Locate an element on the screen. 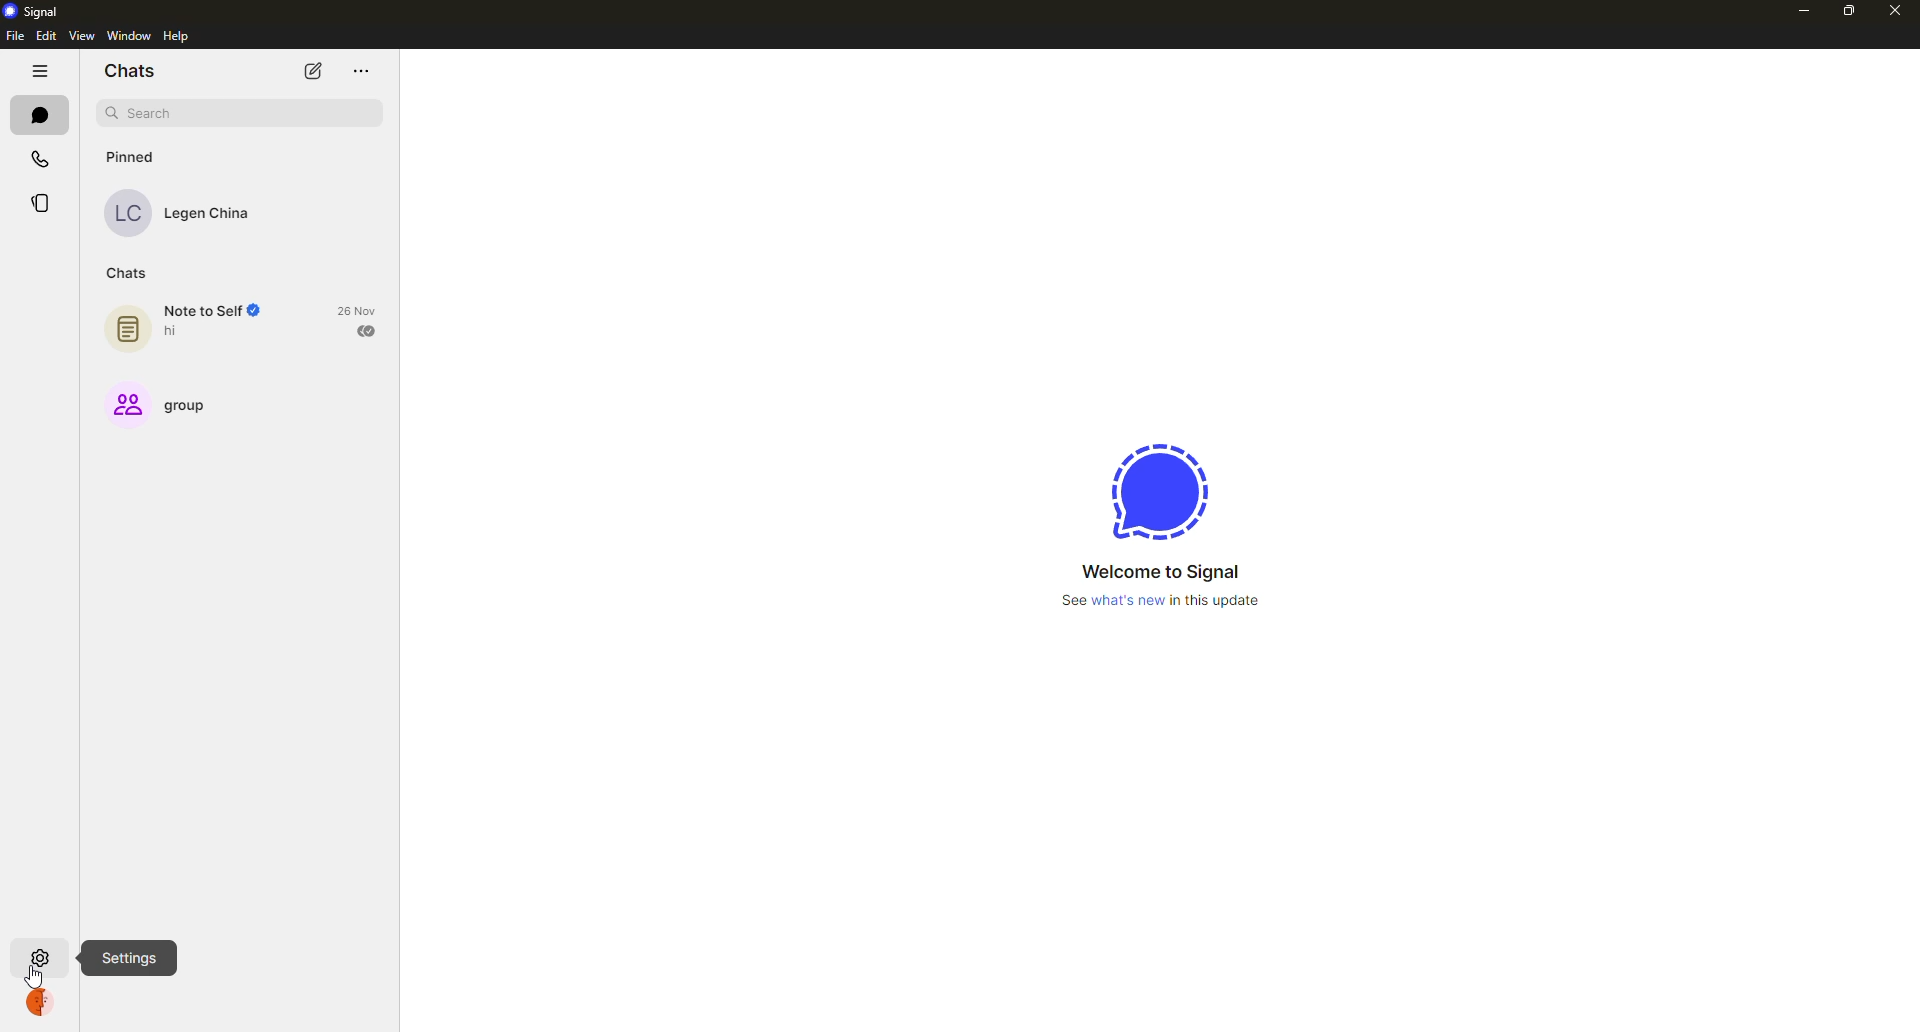 The image size is (1920, 1032). stories is located at coordinates (40, 204).